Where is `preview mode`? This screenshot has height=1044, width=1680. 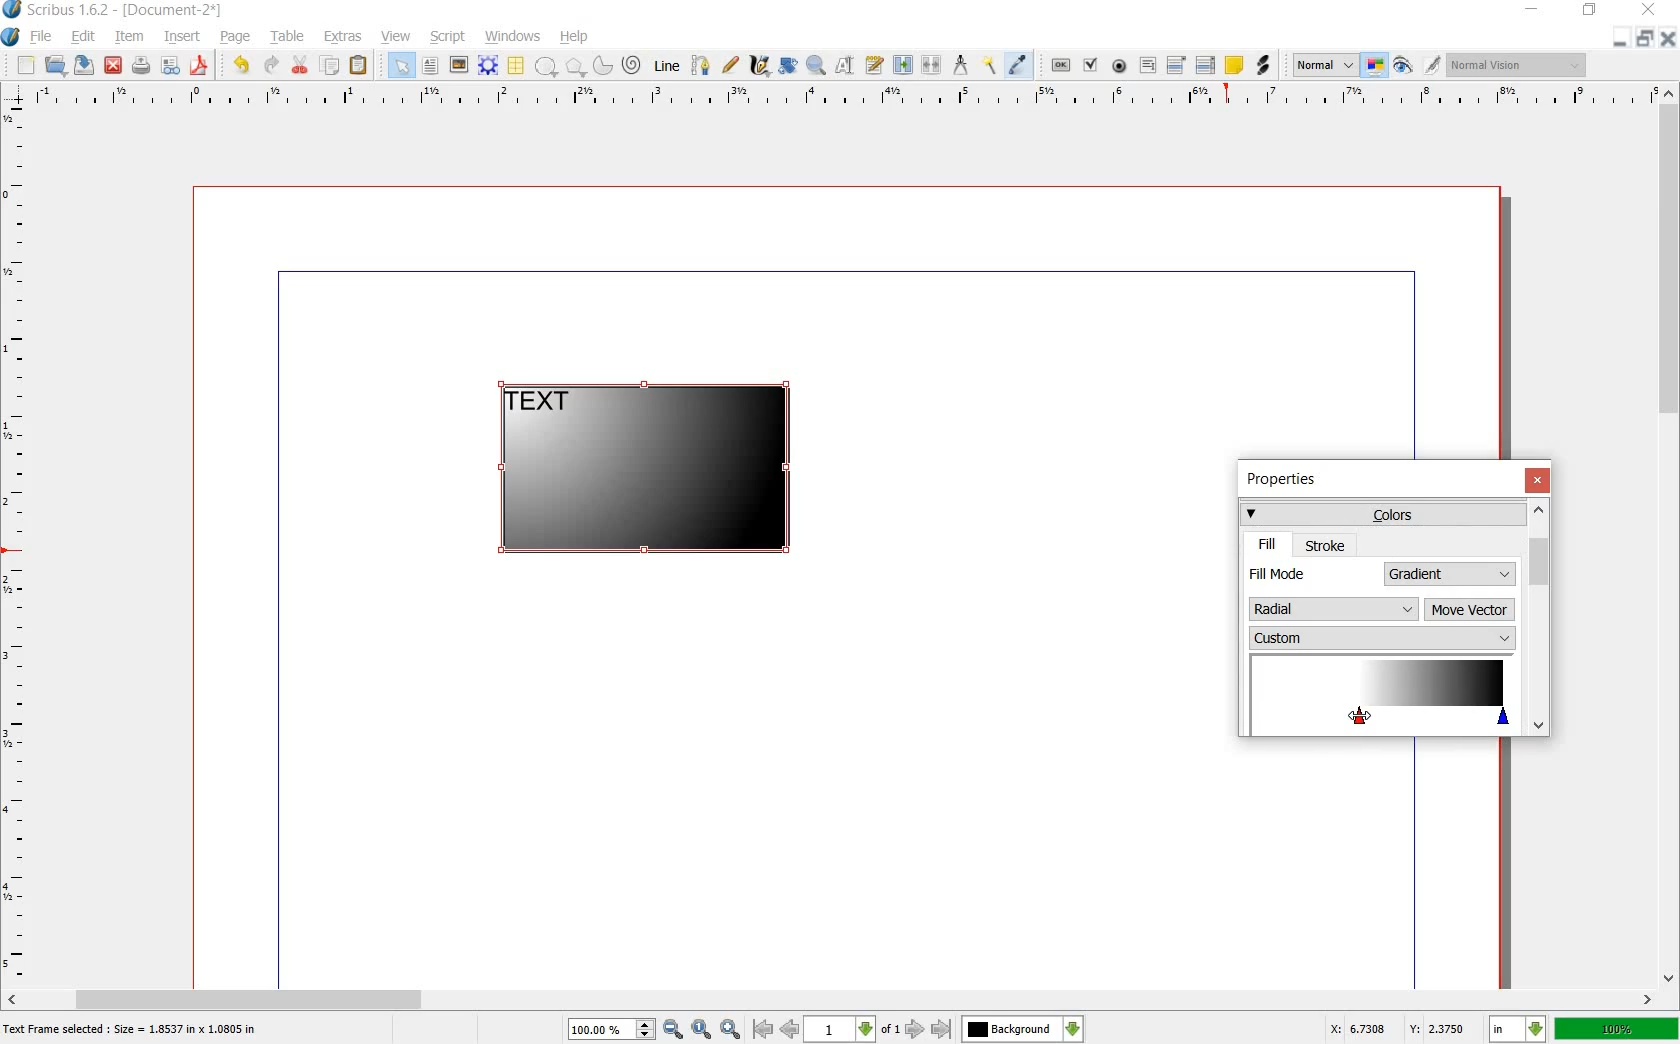
preview mode is located at coordinates (1403, 65).